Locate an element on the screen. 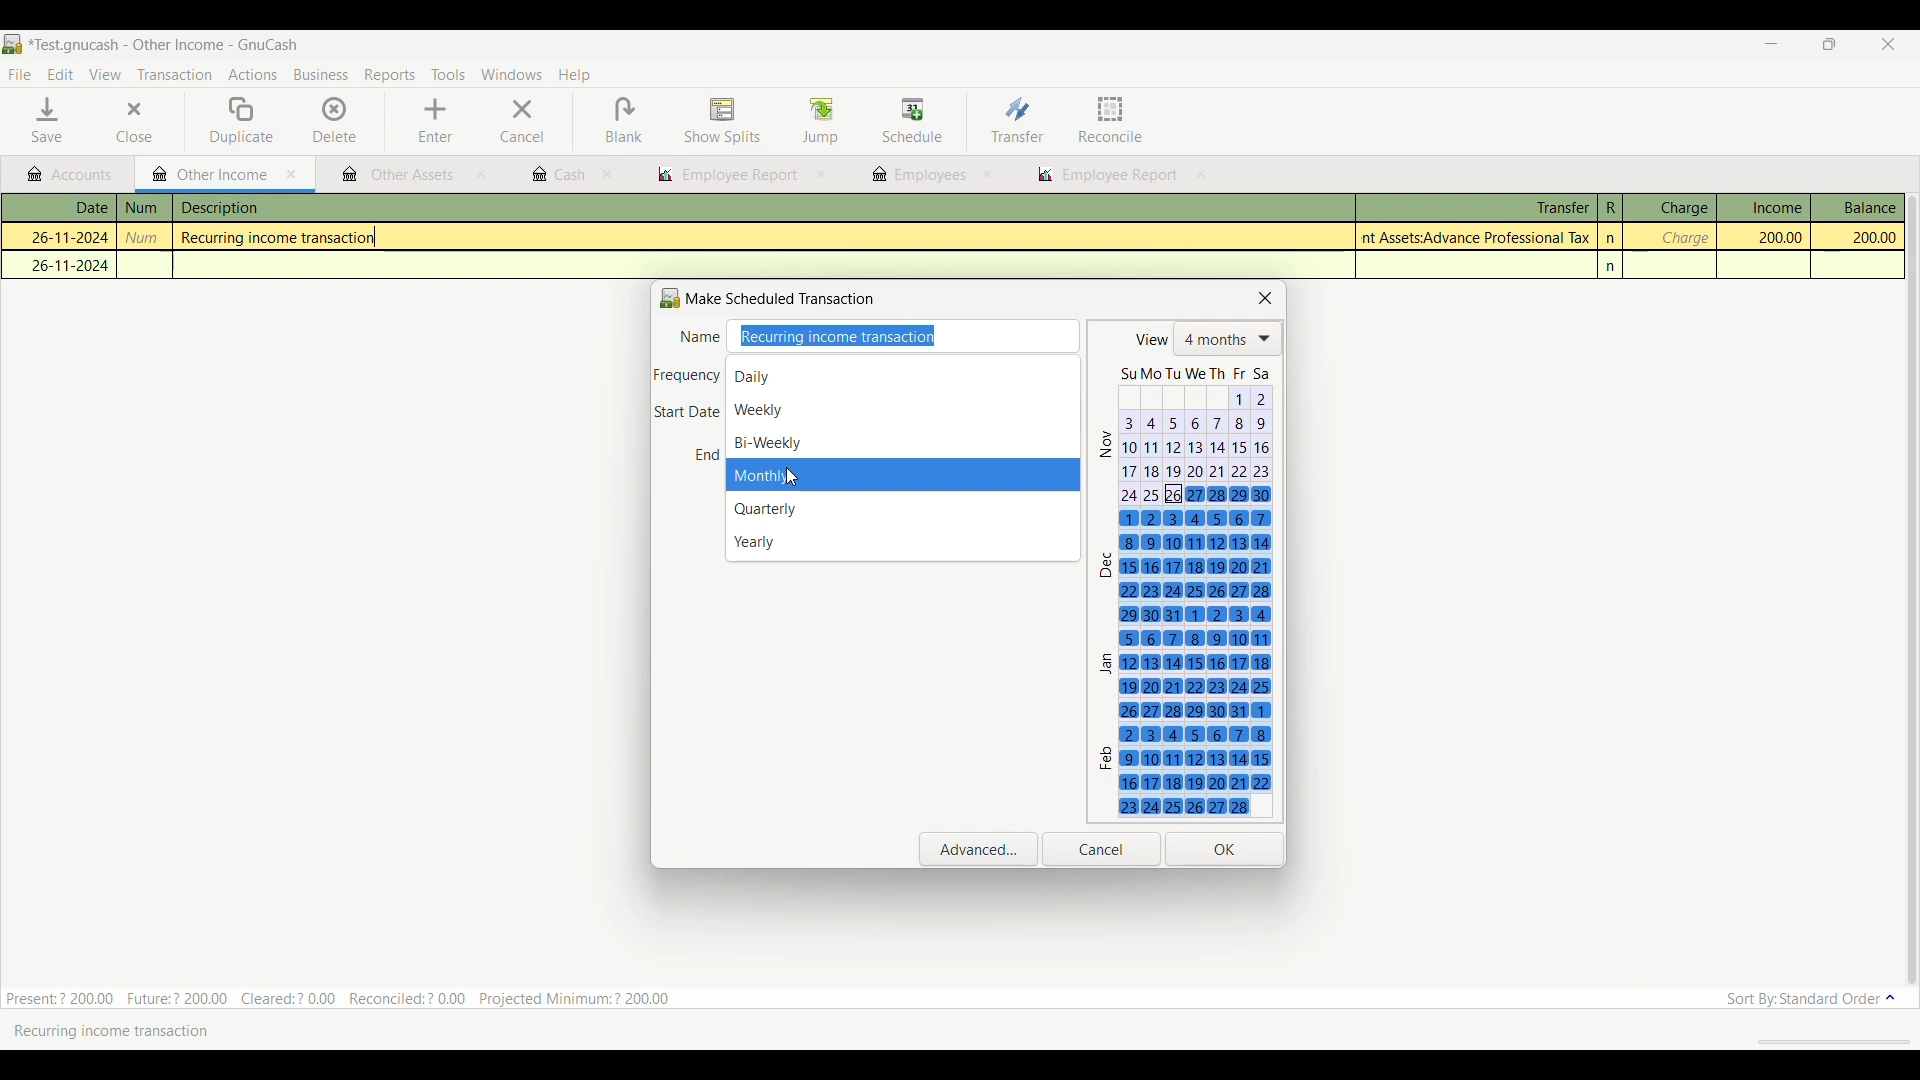 The width and height of the screenshot is (1920, 1080). Frequency is located at coordinates (685, 376).